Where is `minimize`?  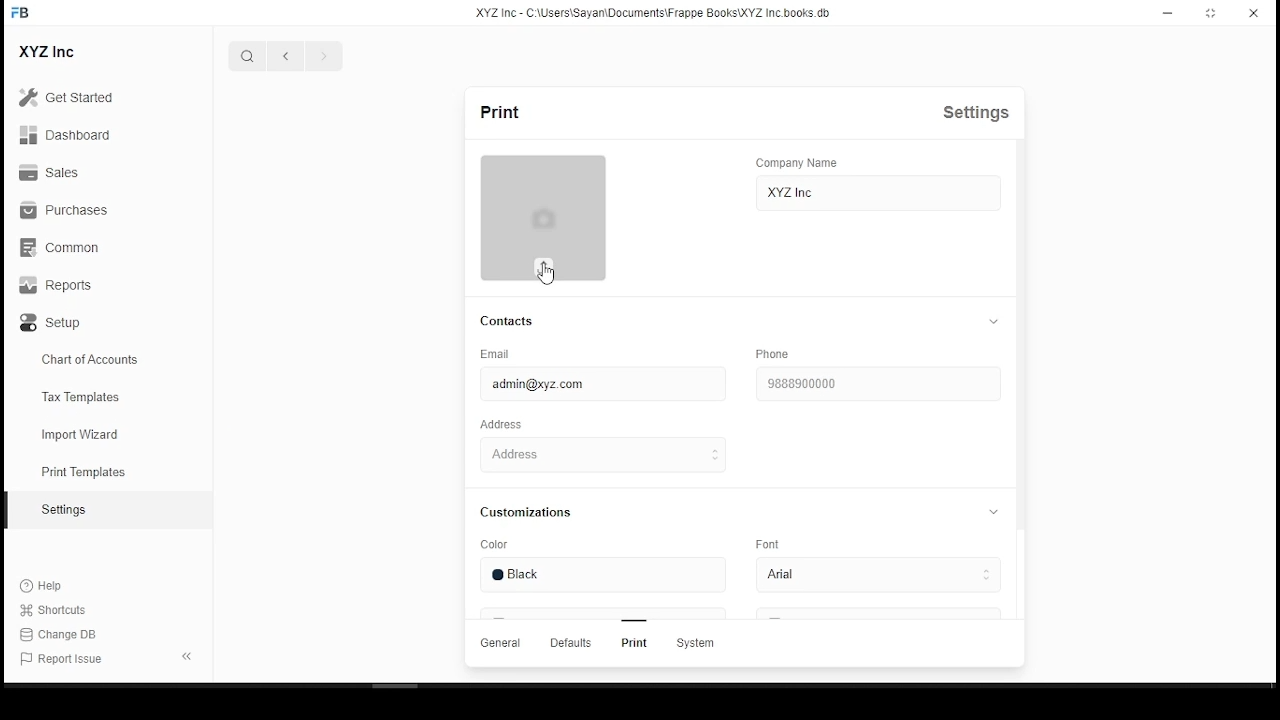
minimize is located at coordinates (1168, 13).